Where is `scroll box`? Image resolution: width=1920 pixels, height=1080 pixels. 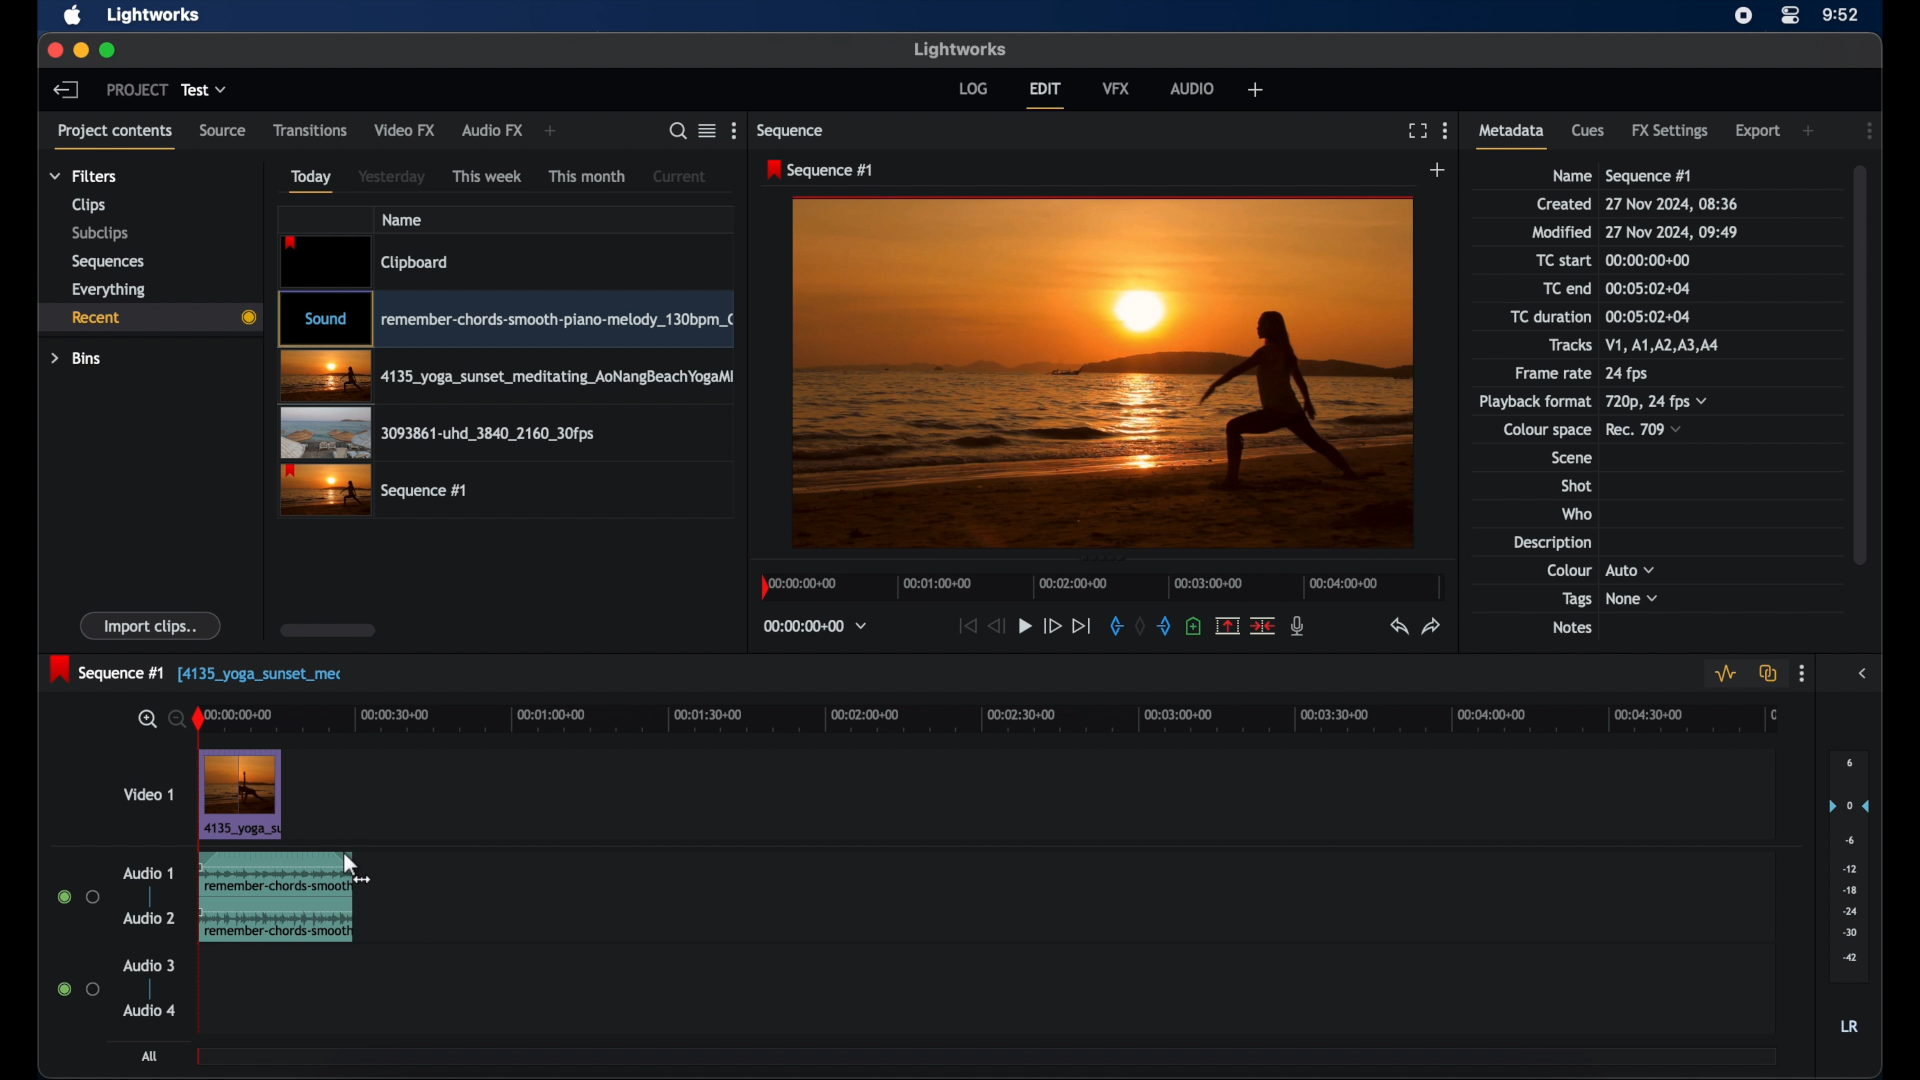 scroll box is located at coordinates (1865, 363).